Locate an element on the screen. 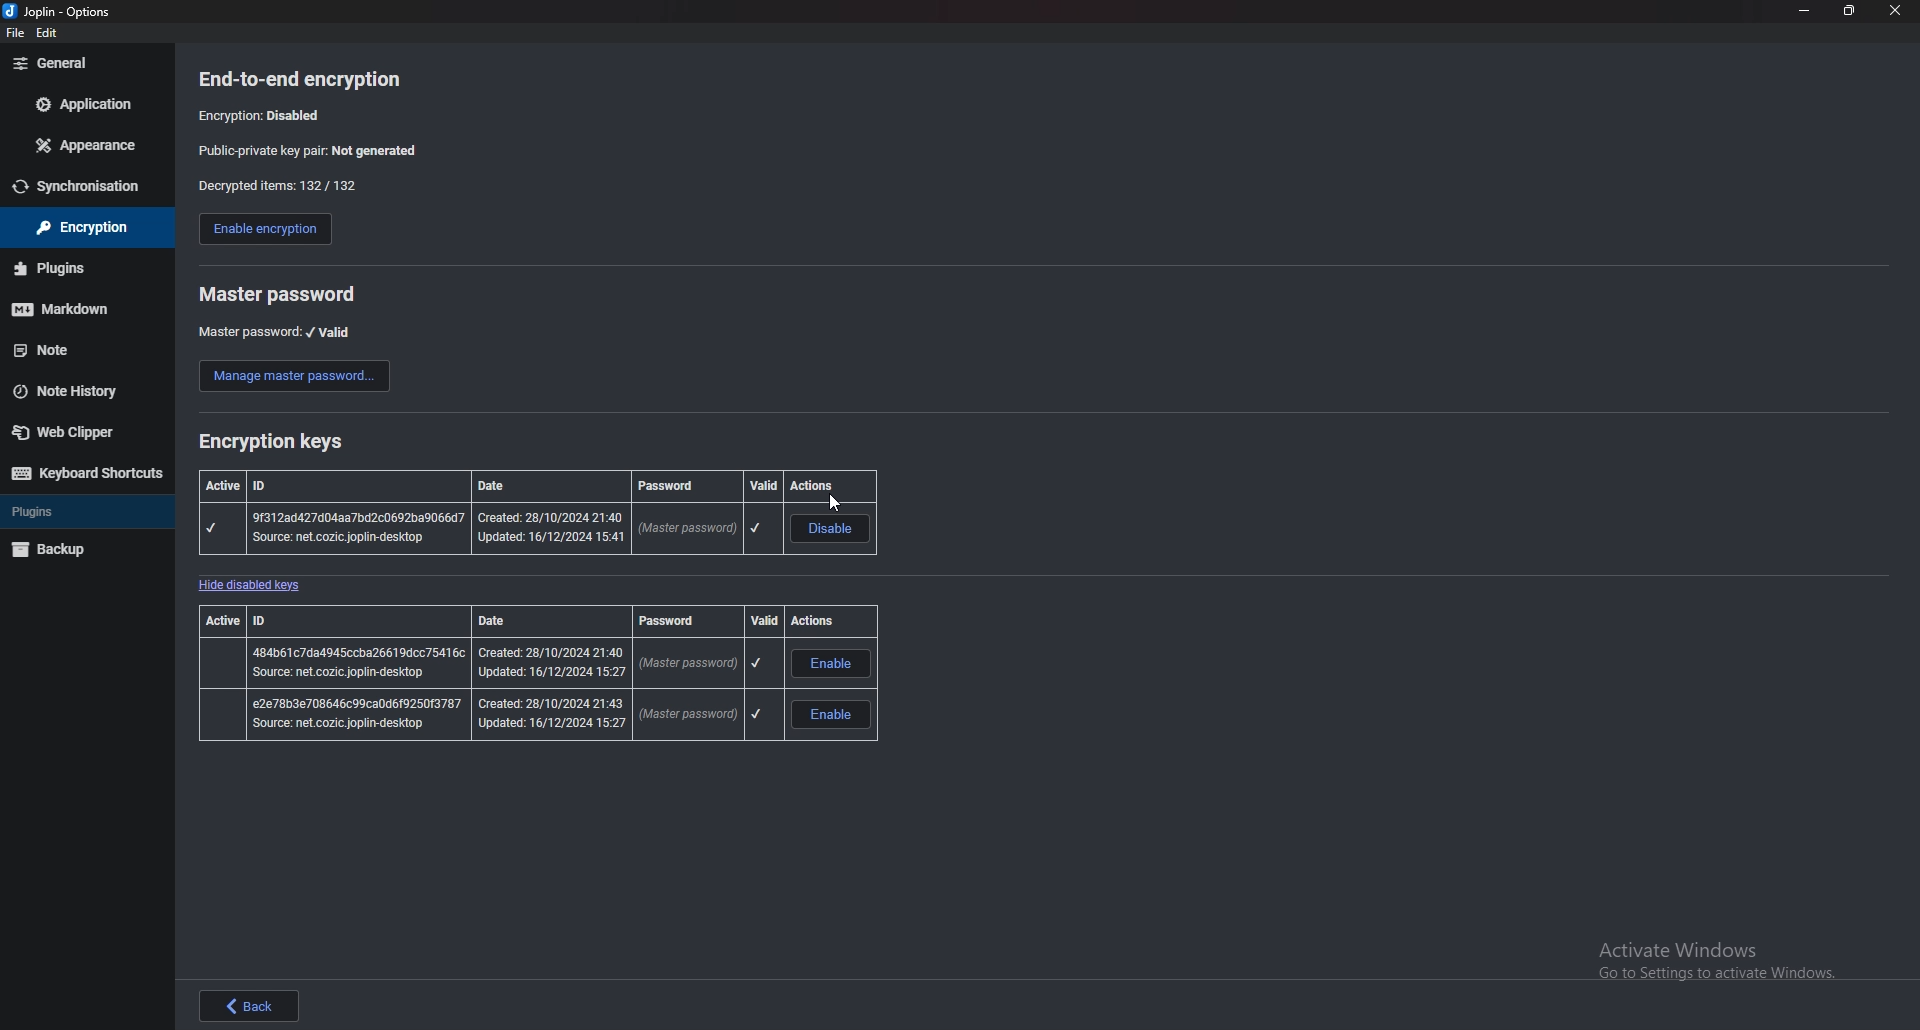 The width and height of the screenshot is (1920, 1030). note history is located at coordinates (81, 391).